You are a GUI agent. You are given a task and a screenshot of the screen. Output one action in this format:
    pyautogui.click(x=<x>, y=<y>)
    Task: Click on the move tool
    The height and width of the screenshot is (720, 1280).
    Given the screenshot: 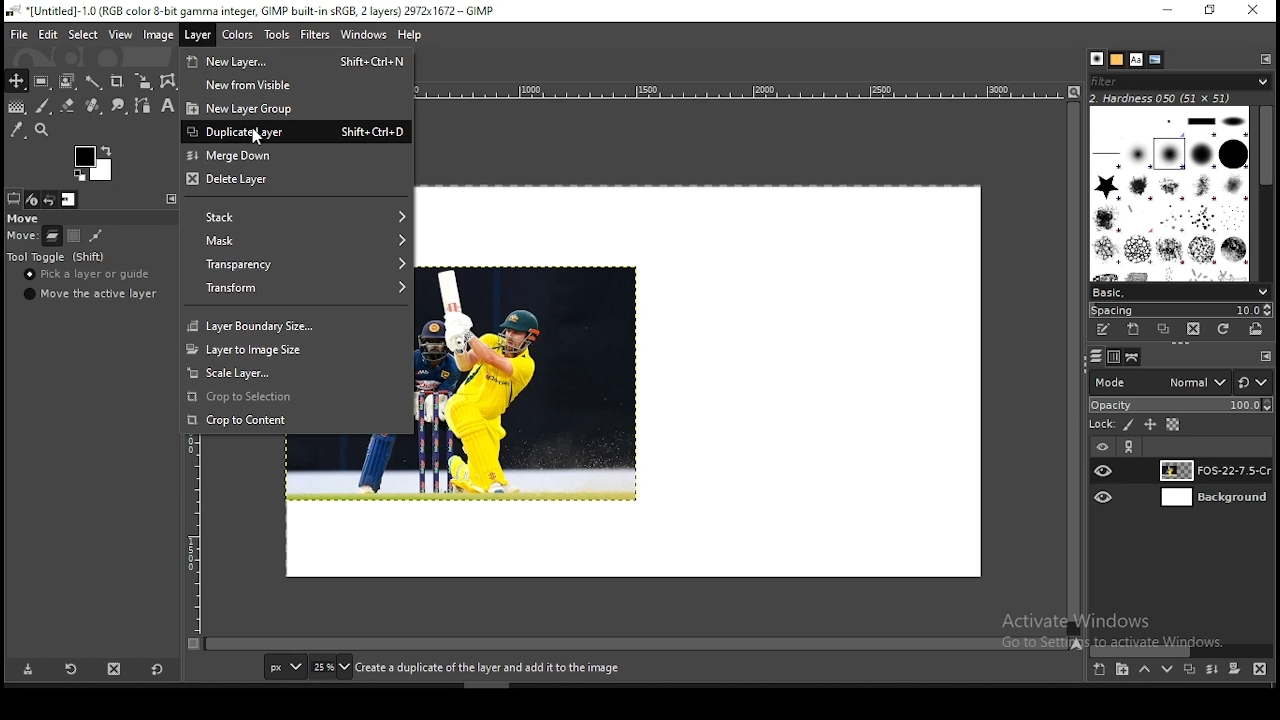 What is the action you would take?
    pyautogui.click(x=16, y=81)
    